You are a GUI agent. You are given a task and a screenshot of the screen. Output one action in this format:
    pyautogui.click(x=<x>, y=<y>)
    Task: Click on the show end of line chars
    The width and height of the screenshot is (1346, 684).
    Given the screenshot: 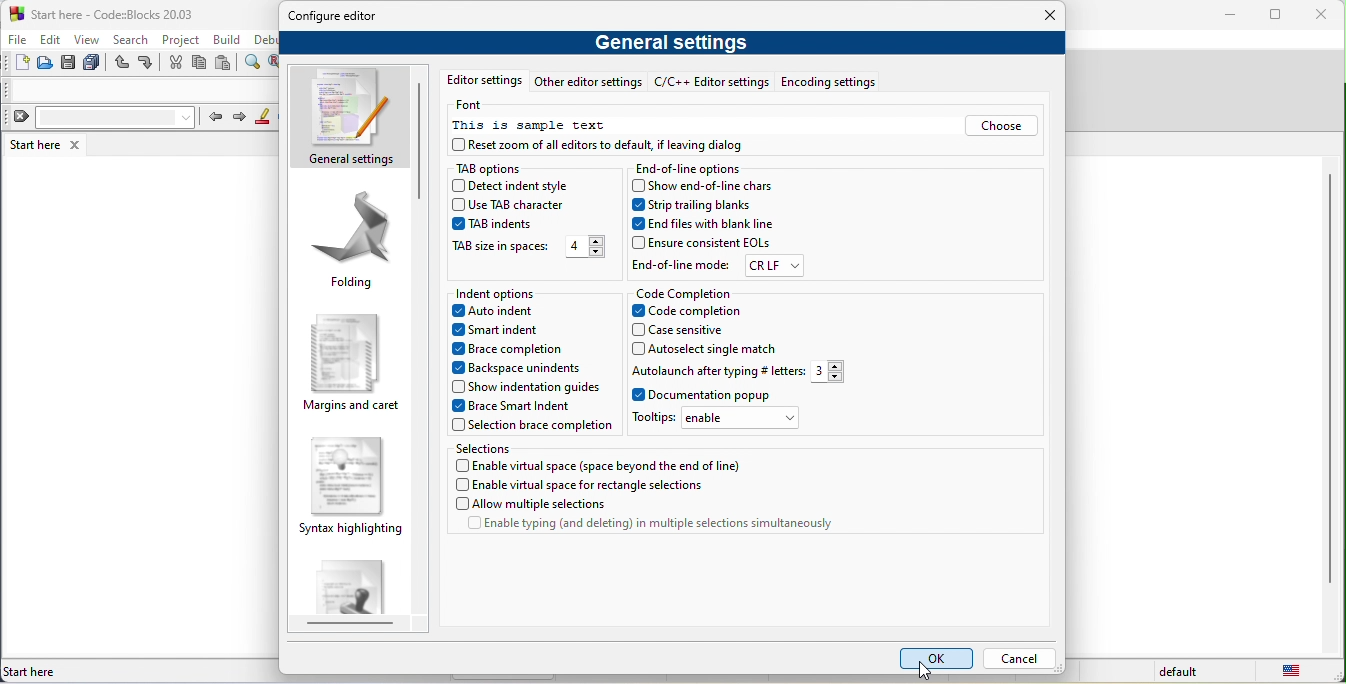 What is the action you would take?
    pyautogui.click(x=707, y=187)
    